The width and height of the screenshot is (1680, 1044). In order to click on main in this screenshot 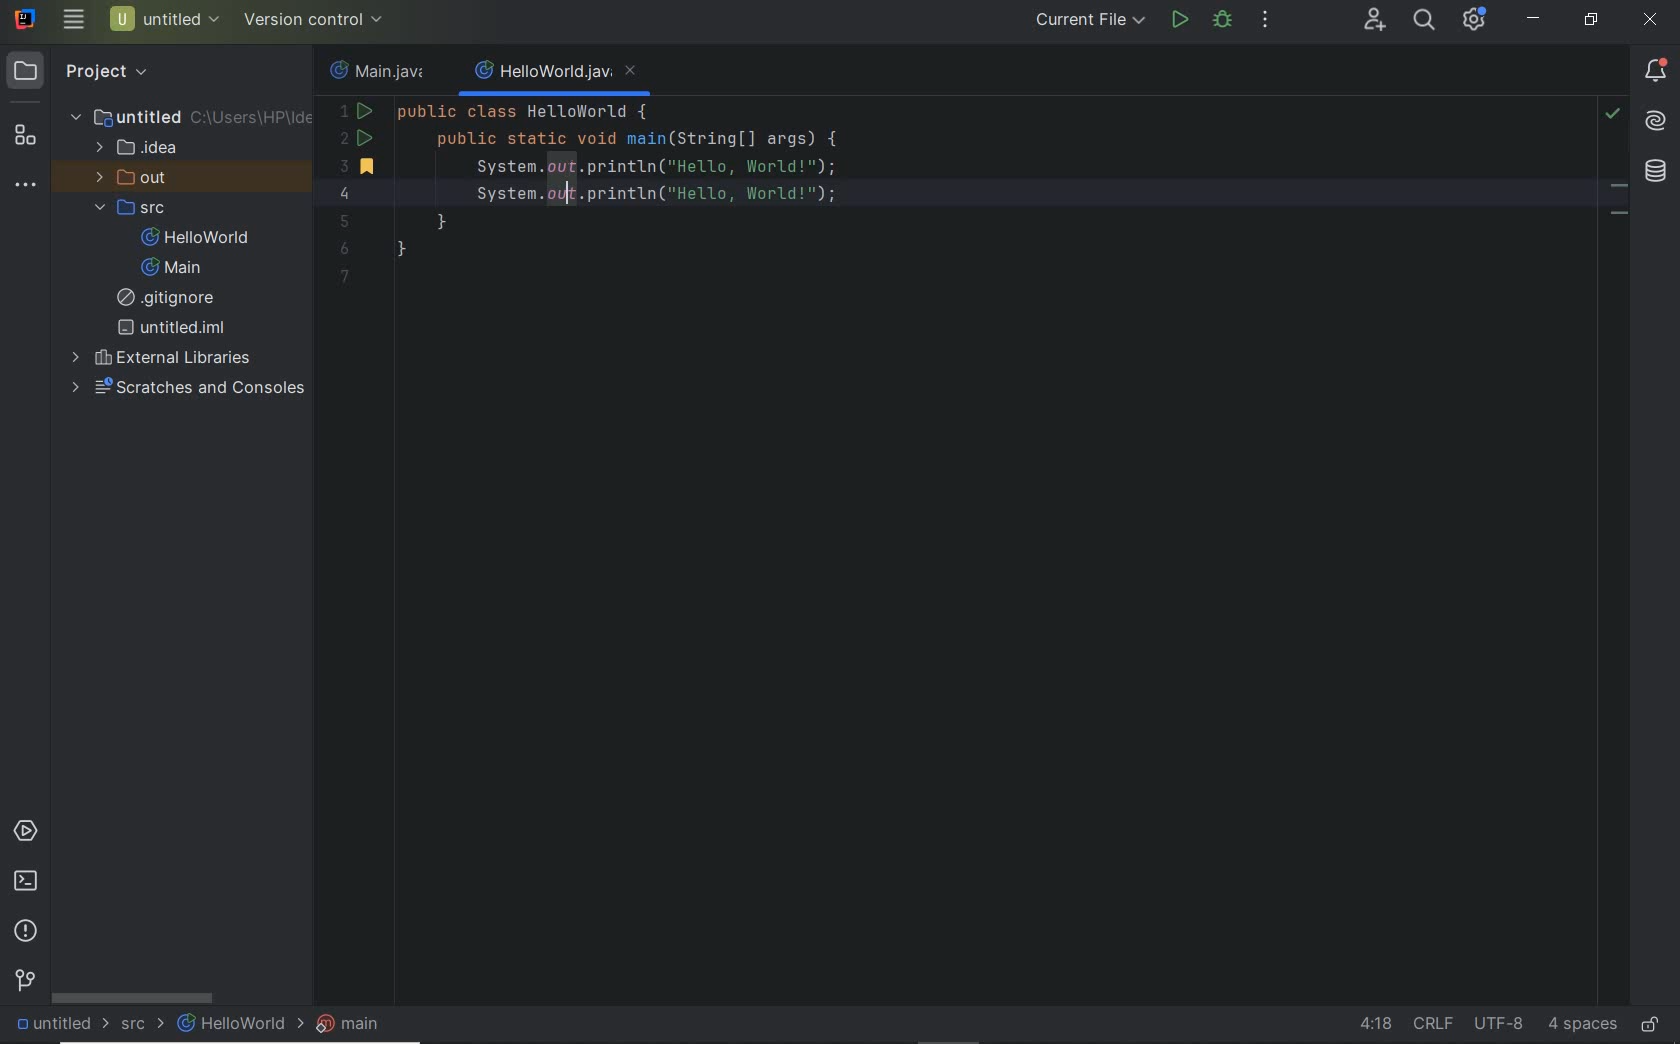, I will do `click(171, 268)`.